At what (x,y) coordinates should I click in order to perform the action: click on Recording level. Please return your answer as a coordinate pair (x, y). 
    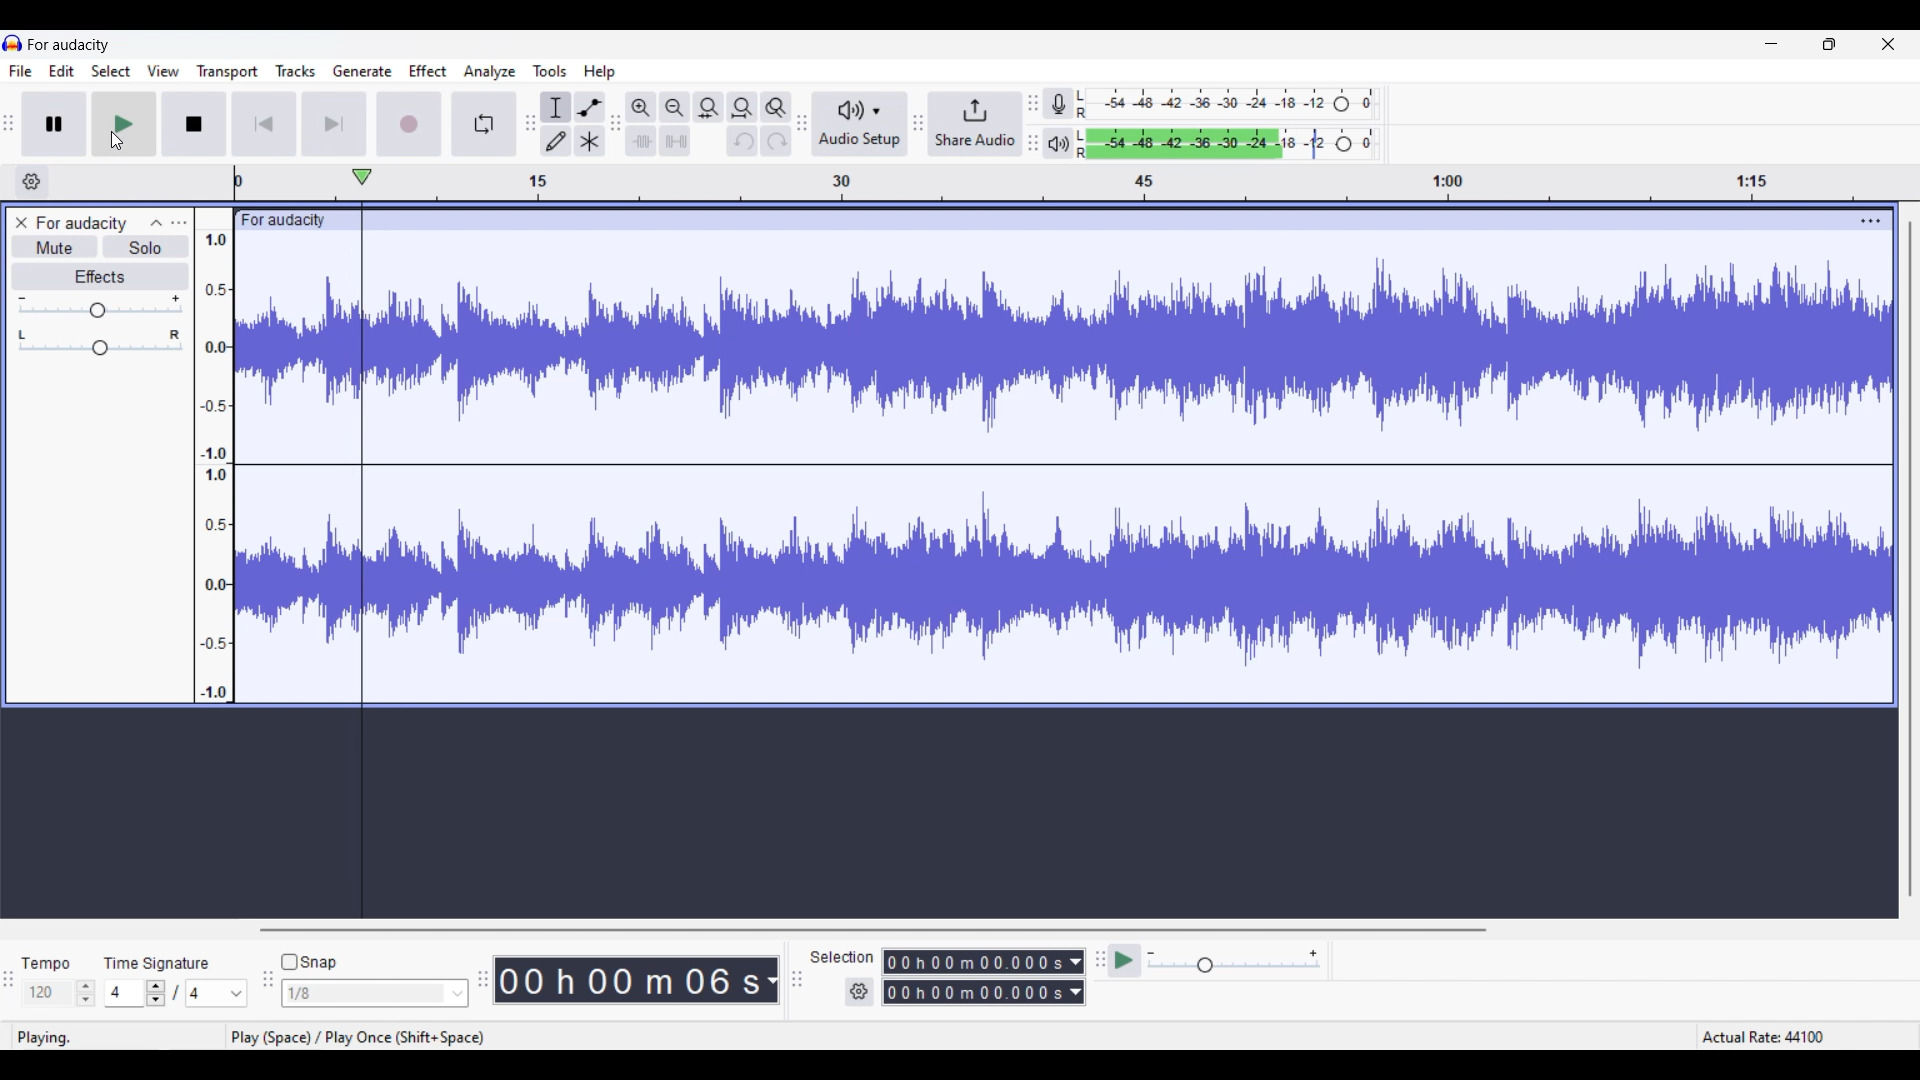
    Looking at the image, I should click on (1227, 104).